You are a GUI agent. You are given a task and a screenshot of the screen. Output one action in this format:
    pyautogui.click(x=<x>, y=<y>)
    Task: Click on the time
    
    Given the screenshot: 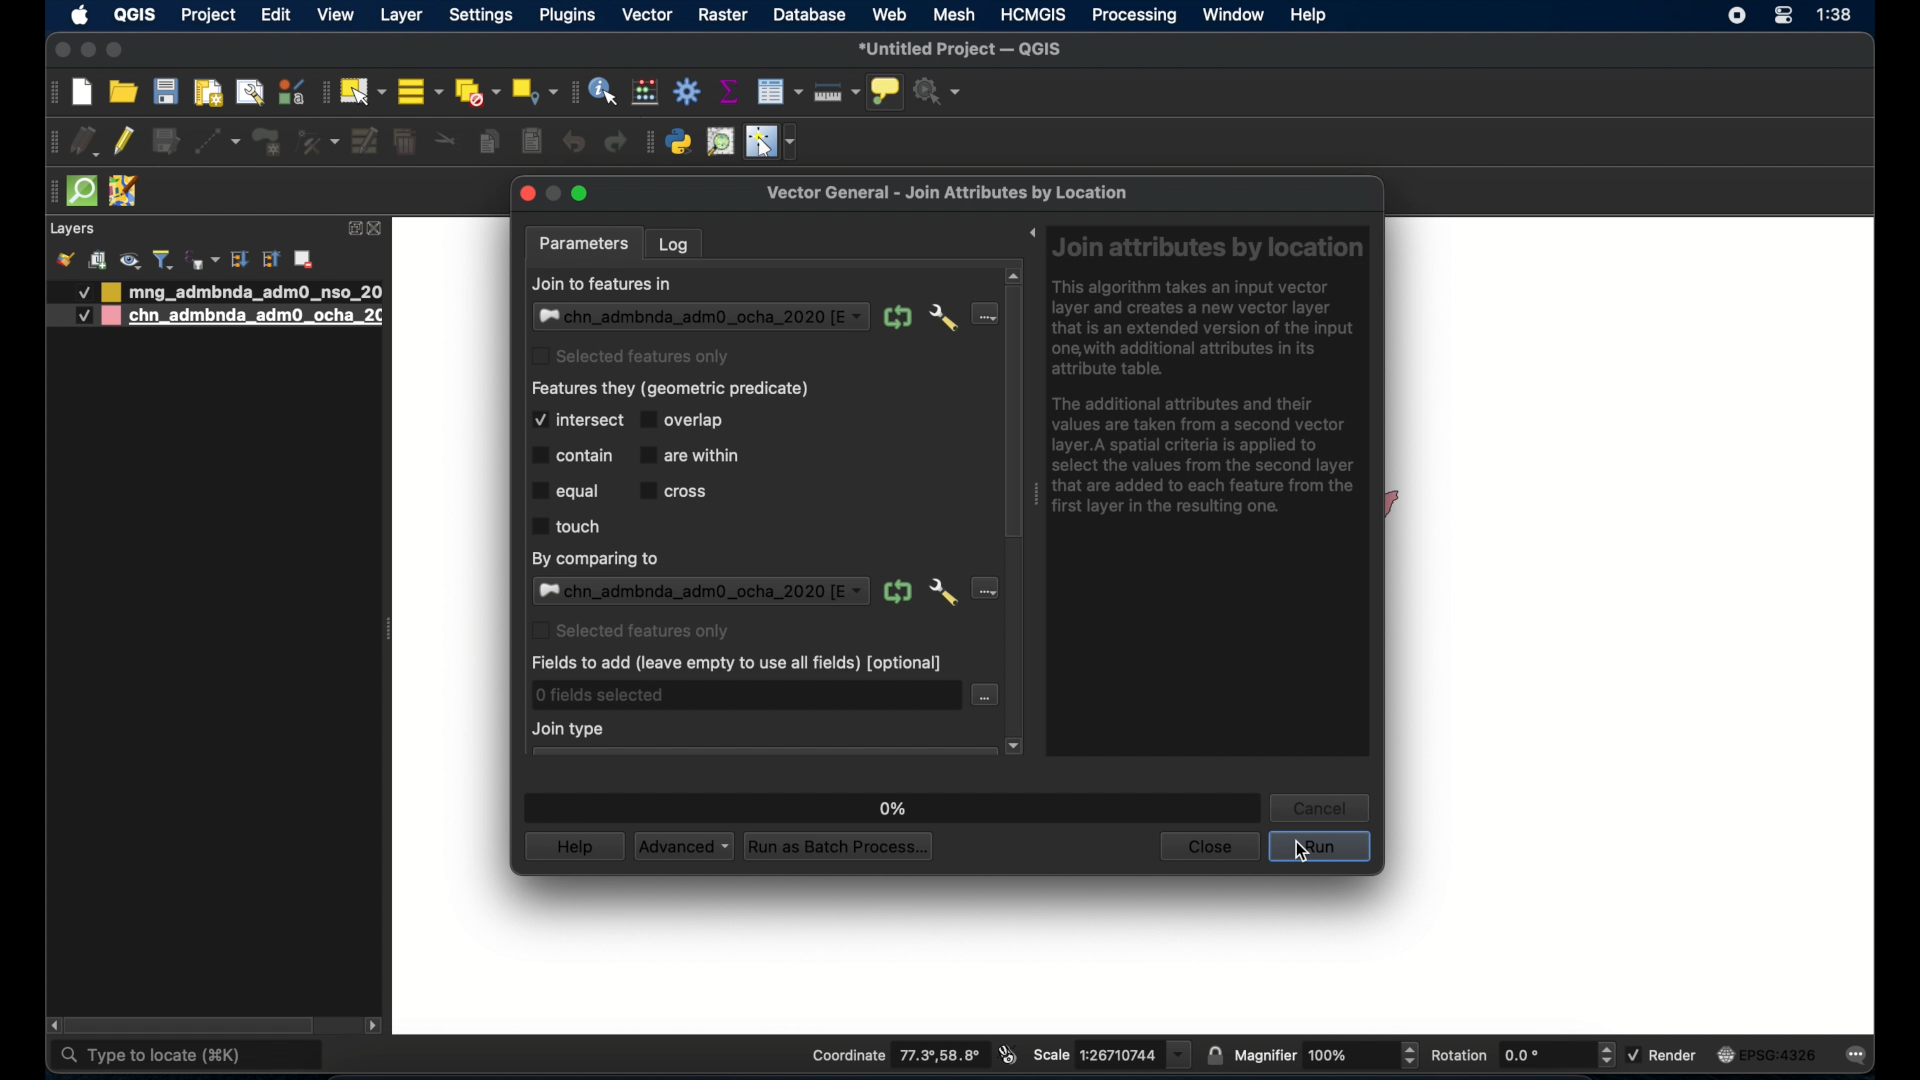 What is the action you would take?
    pyautogui.click(x=1838, y=16)
    